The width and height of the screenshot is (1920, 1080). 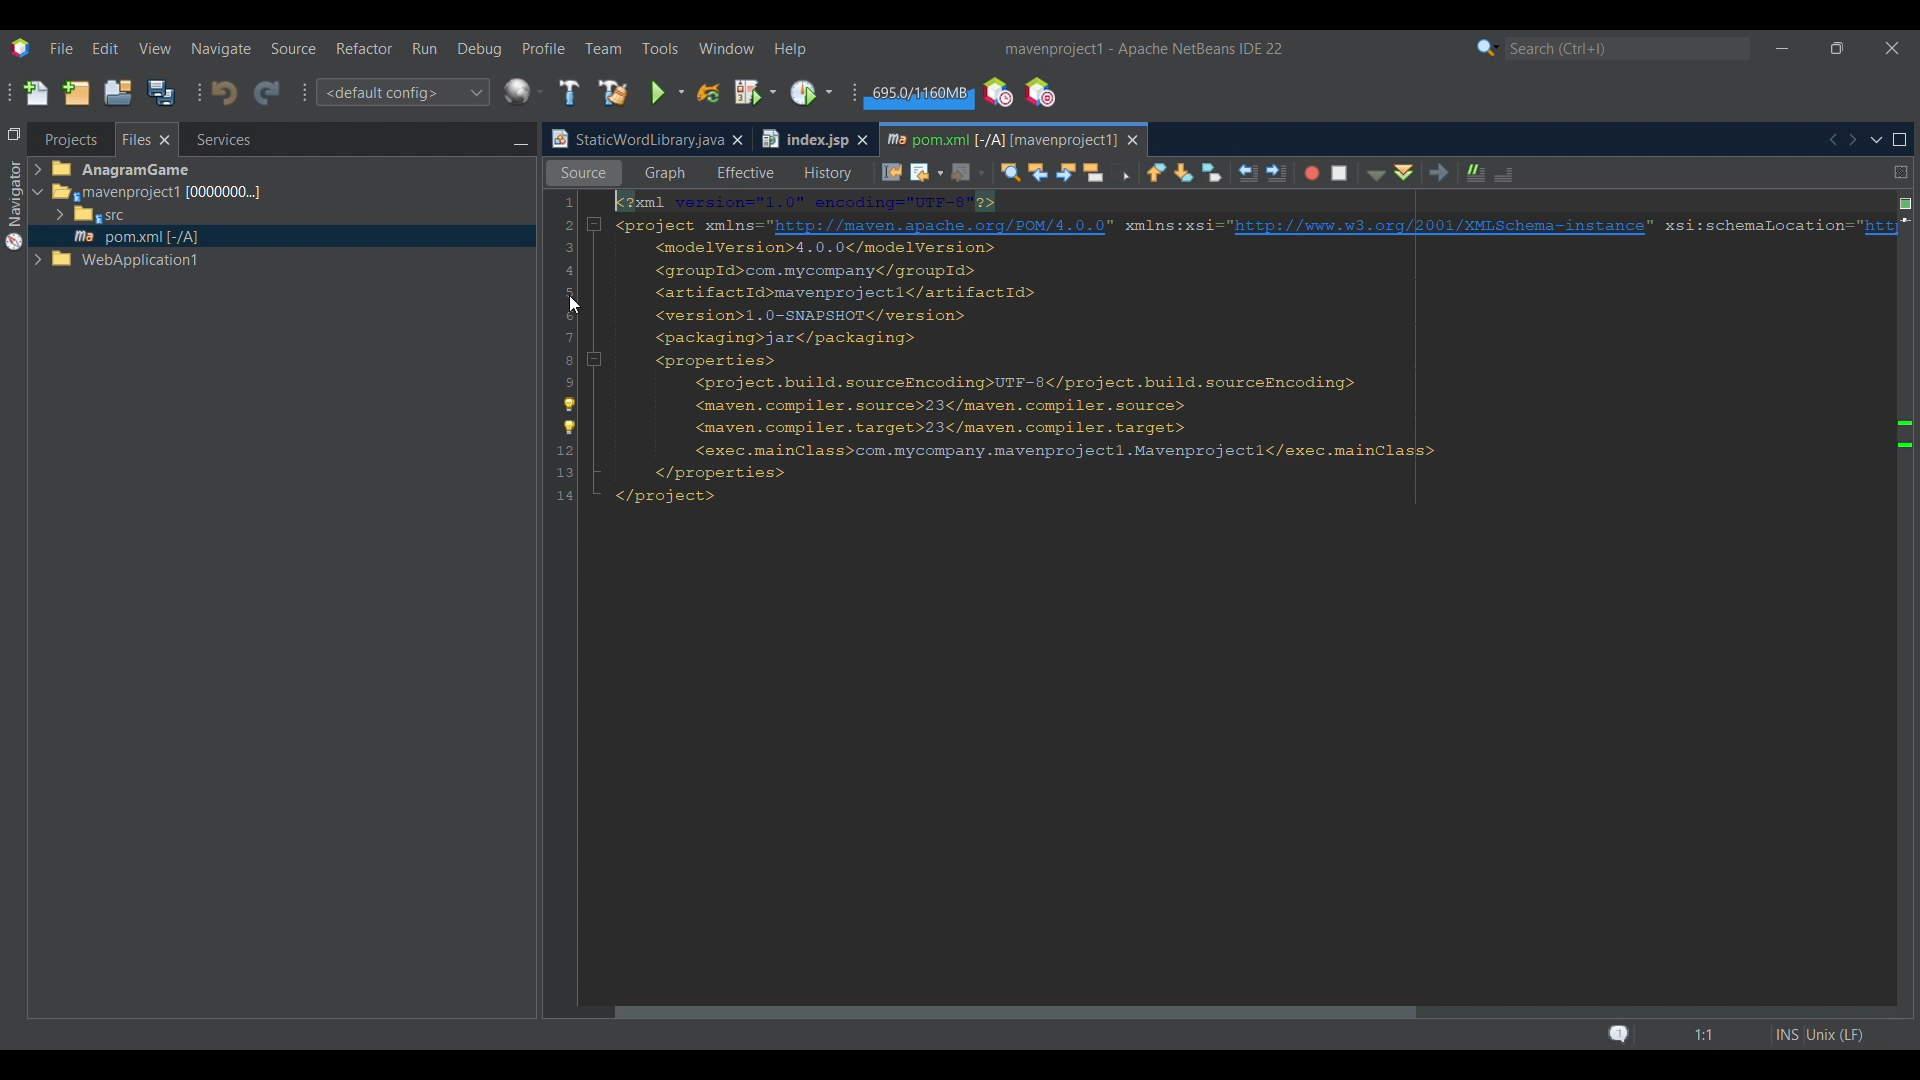 What do you see at coordinates (999, 137) in the screenshot?
I see `Current tab highlighted` at bounding box center [999, 137].